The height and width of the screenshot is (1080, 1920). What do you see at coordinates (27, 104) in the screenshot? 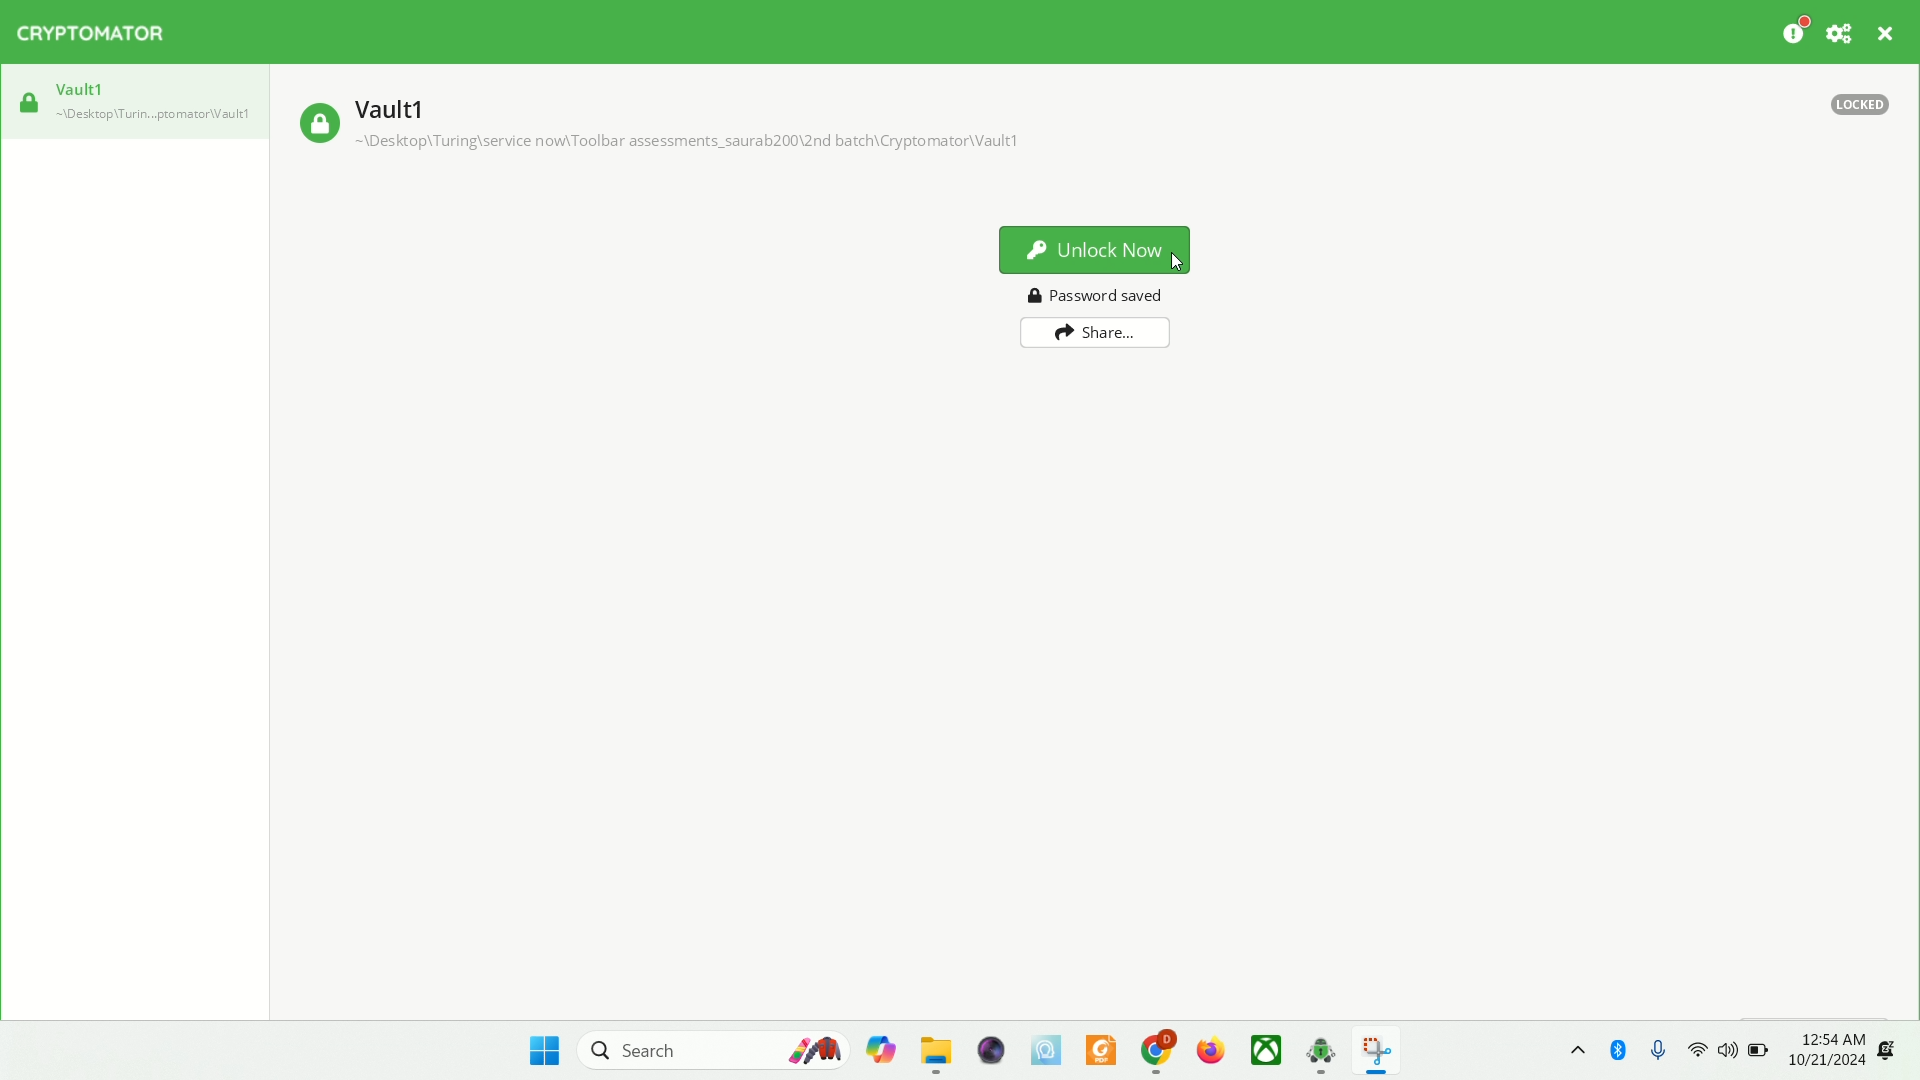
I see `locked` at bounding box center [27, 104].